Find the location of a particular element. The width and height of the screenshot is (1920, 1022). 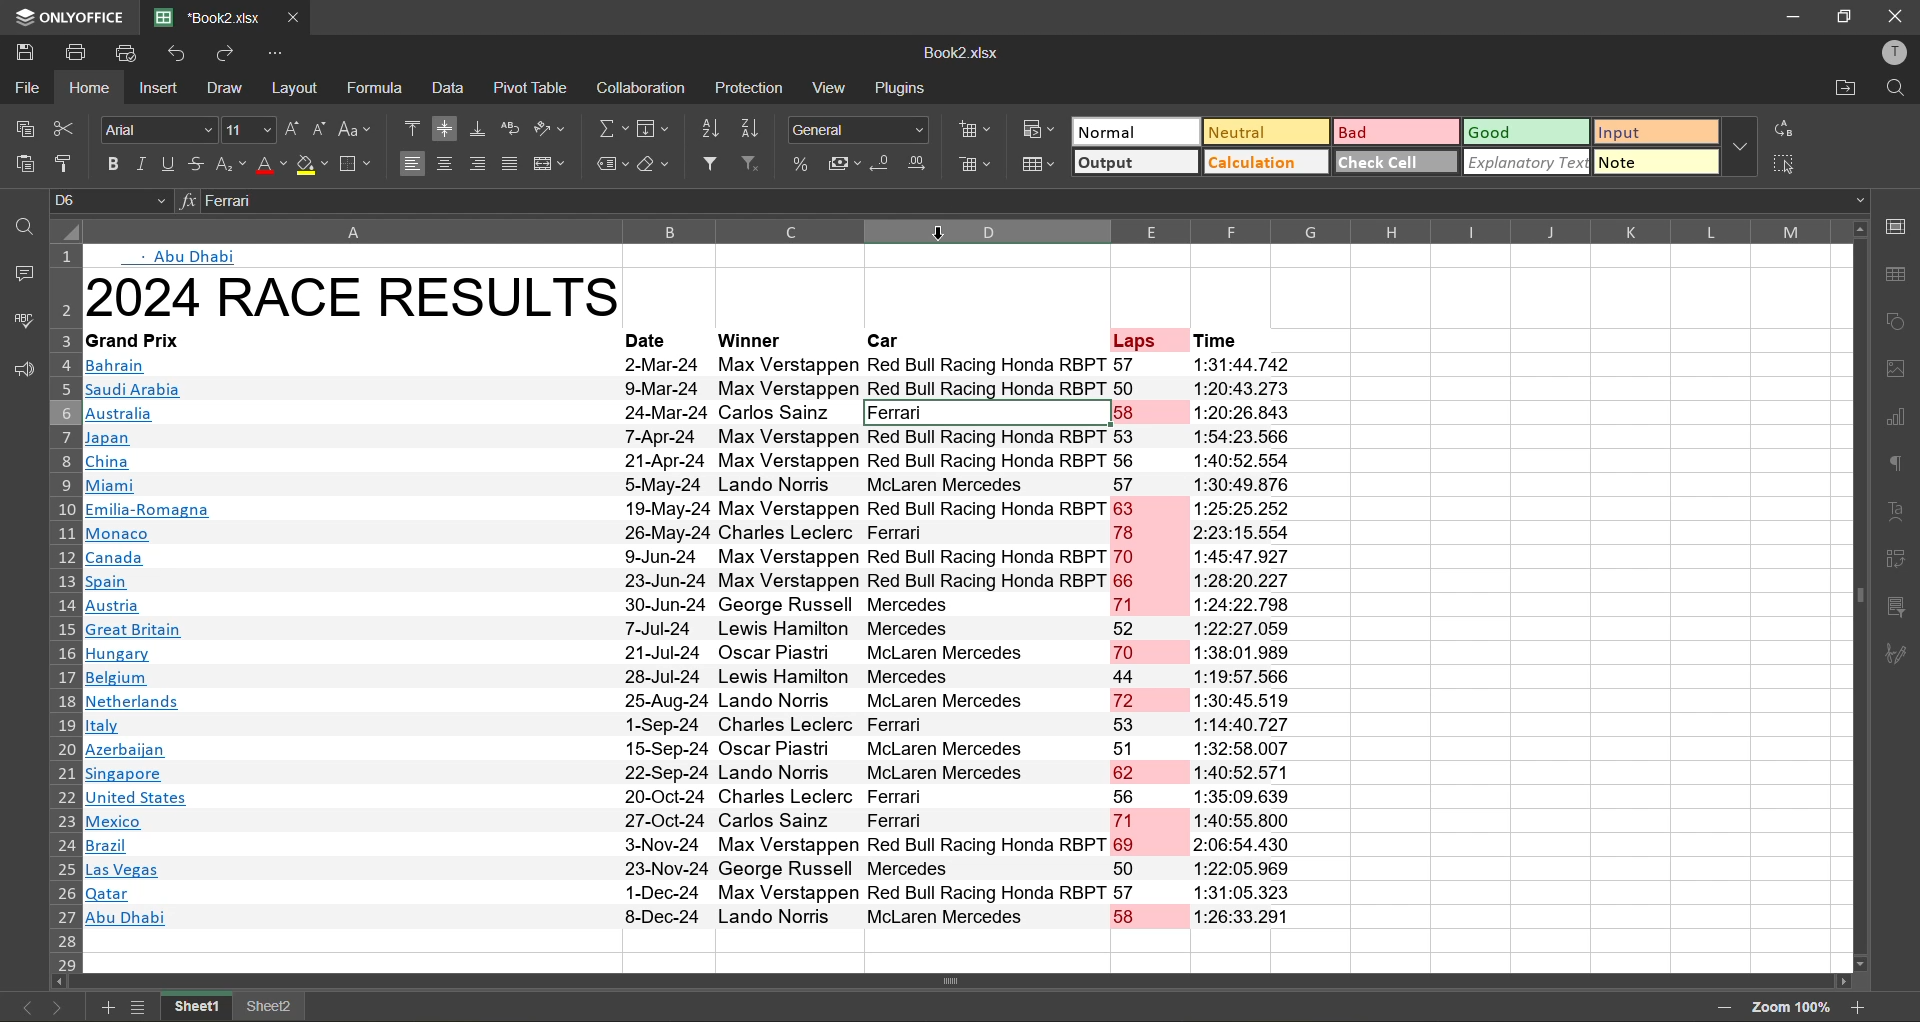

feedback is located at coordinates (19, 371).